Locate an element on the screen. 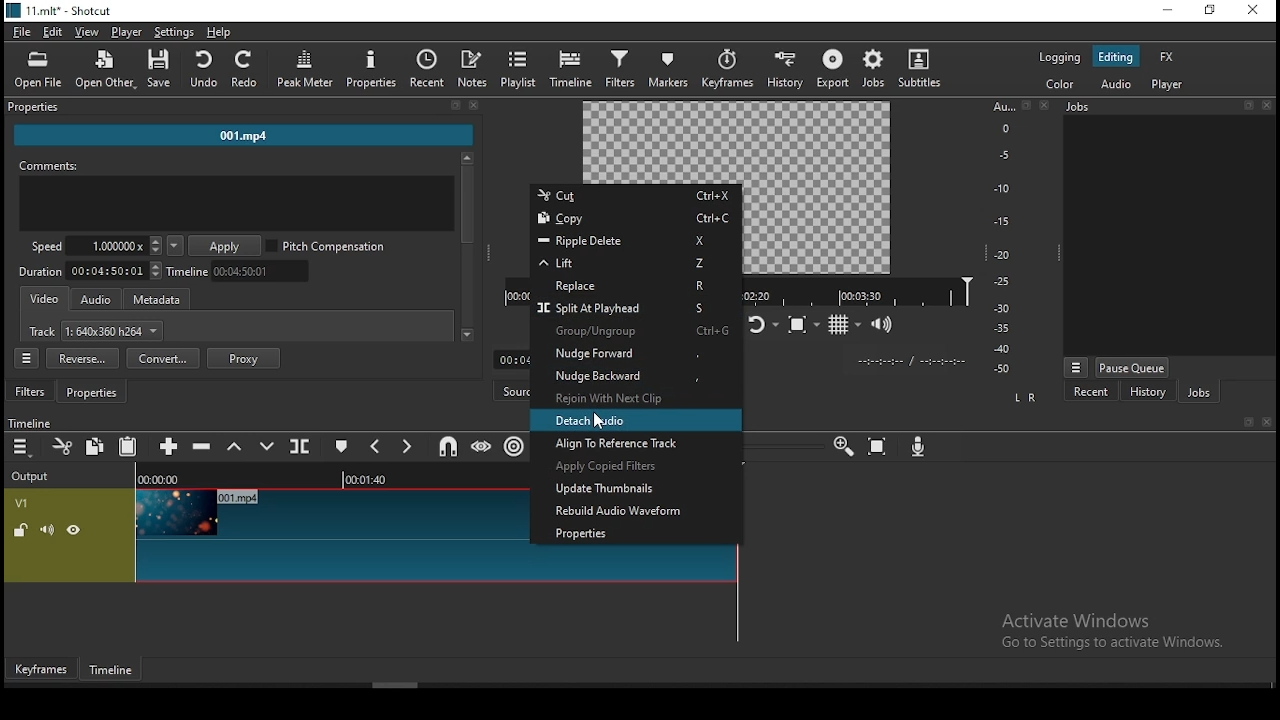 This screenshot has height=720, width=1280. timeline is located at coordinates (243, 272).